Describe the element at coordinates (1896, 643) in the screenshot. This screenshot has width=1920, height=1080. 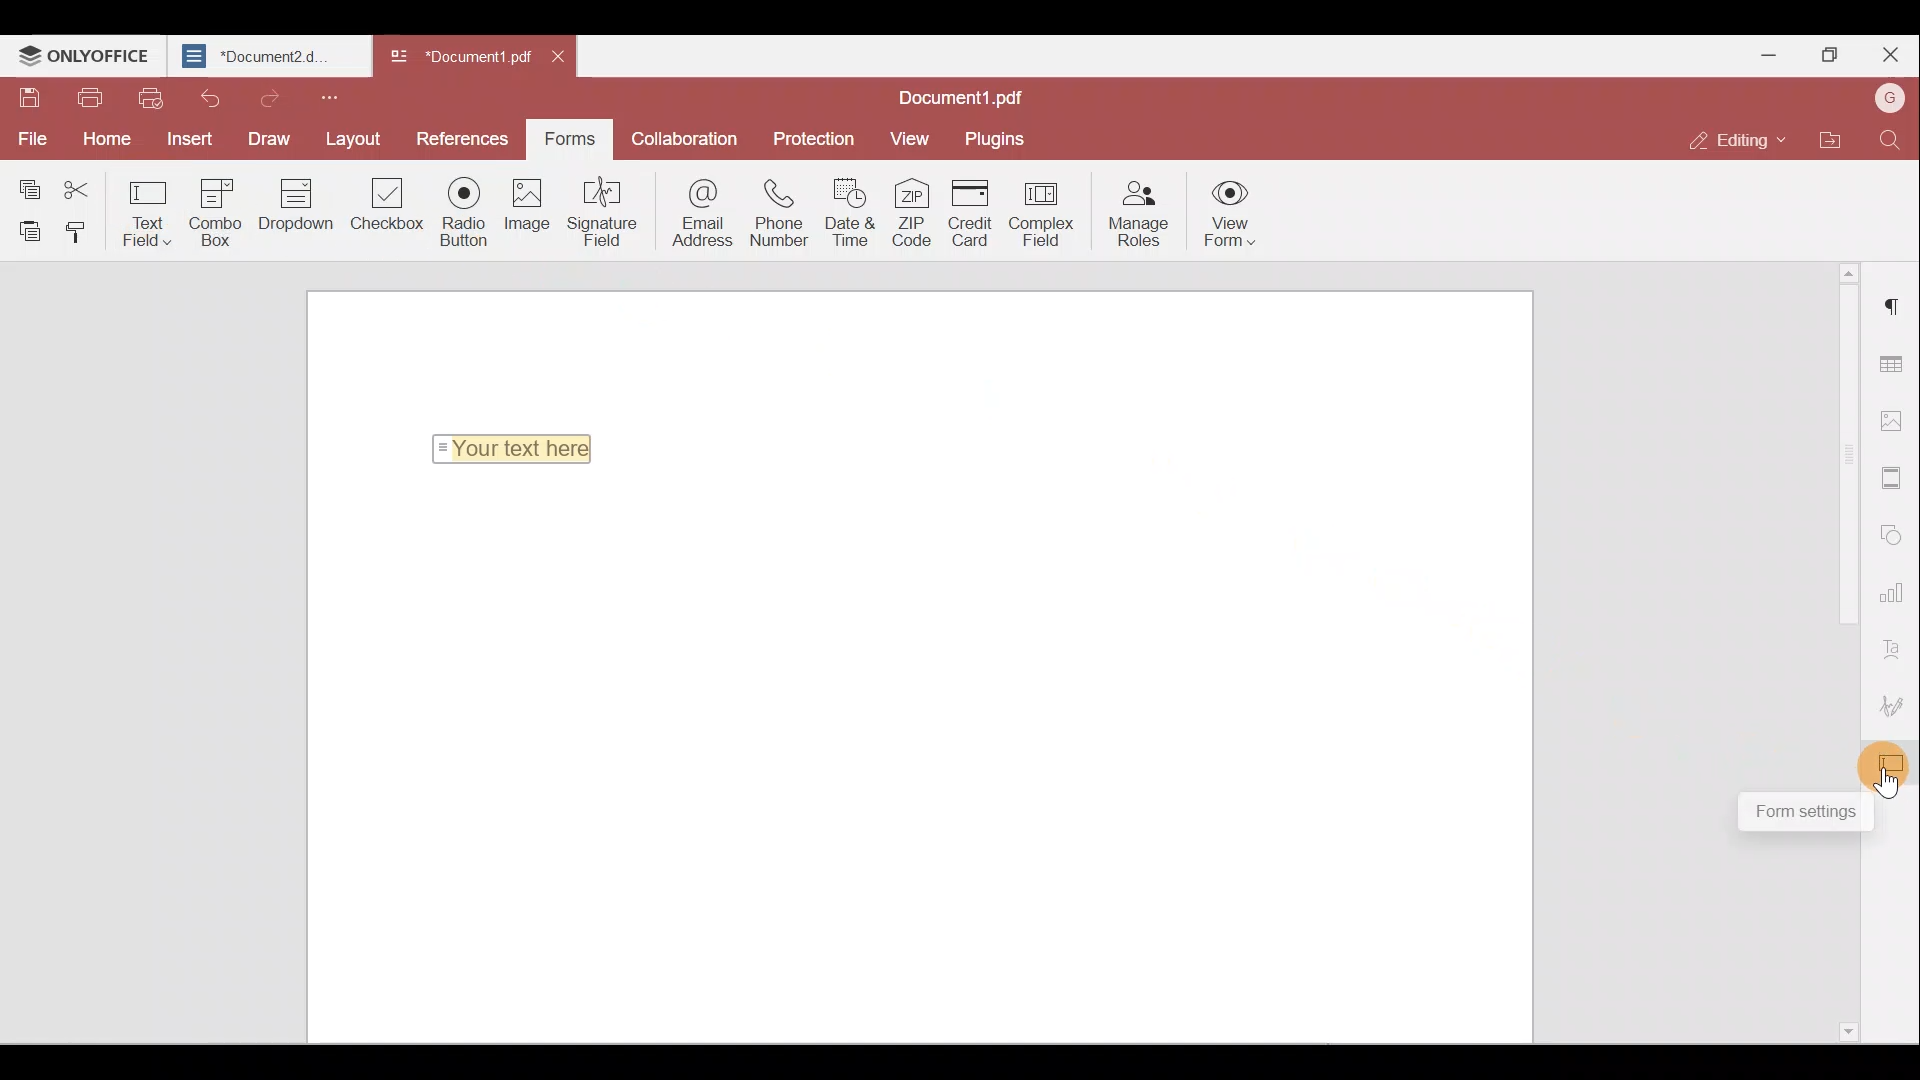
I see `Text Art settings` at that location.